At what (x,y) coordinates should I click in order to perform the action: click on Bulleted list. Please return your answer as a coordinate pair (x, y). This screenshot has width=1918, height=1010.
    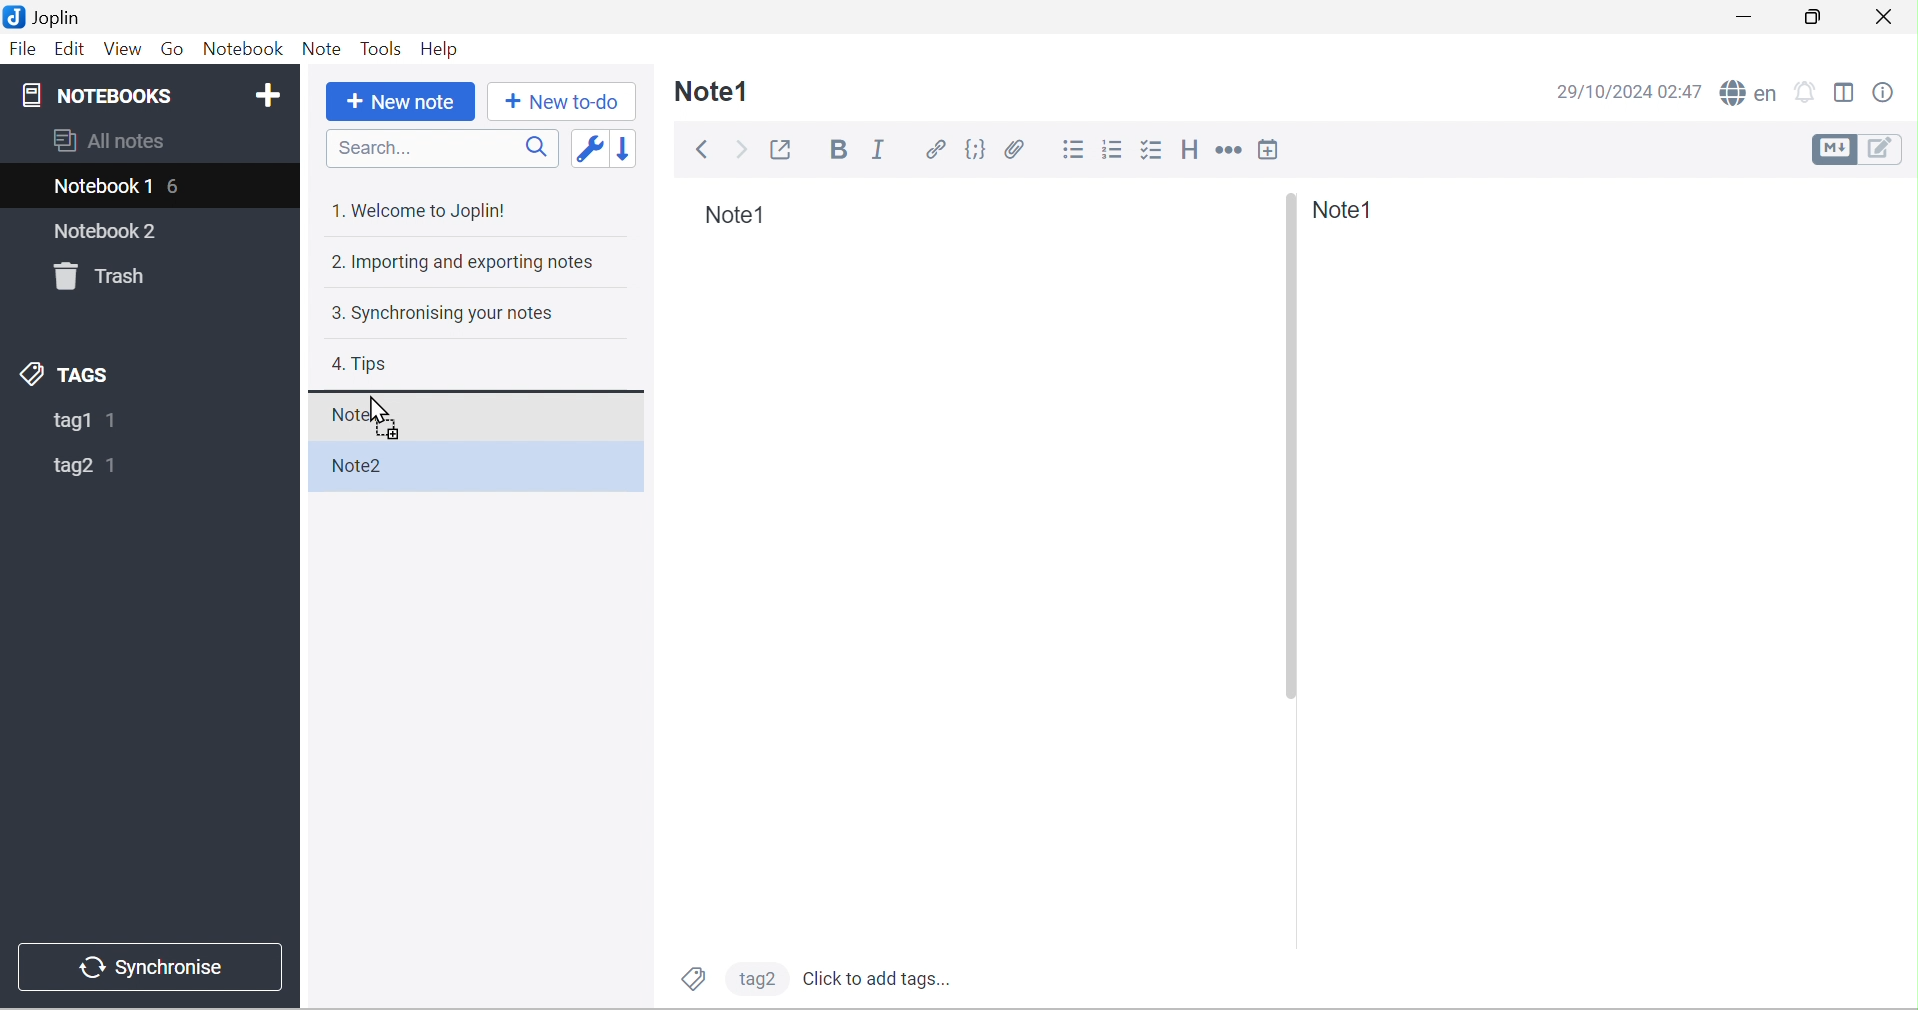
    Looking at the image, I should click on (1072, 152).